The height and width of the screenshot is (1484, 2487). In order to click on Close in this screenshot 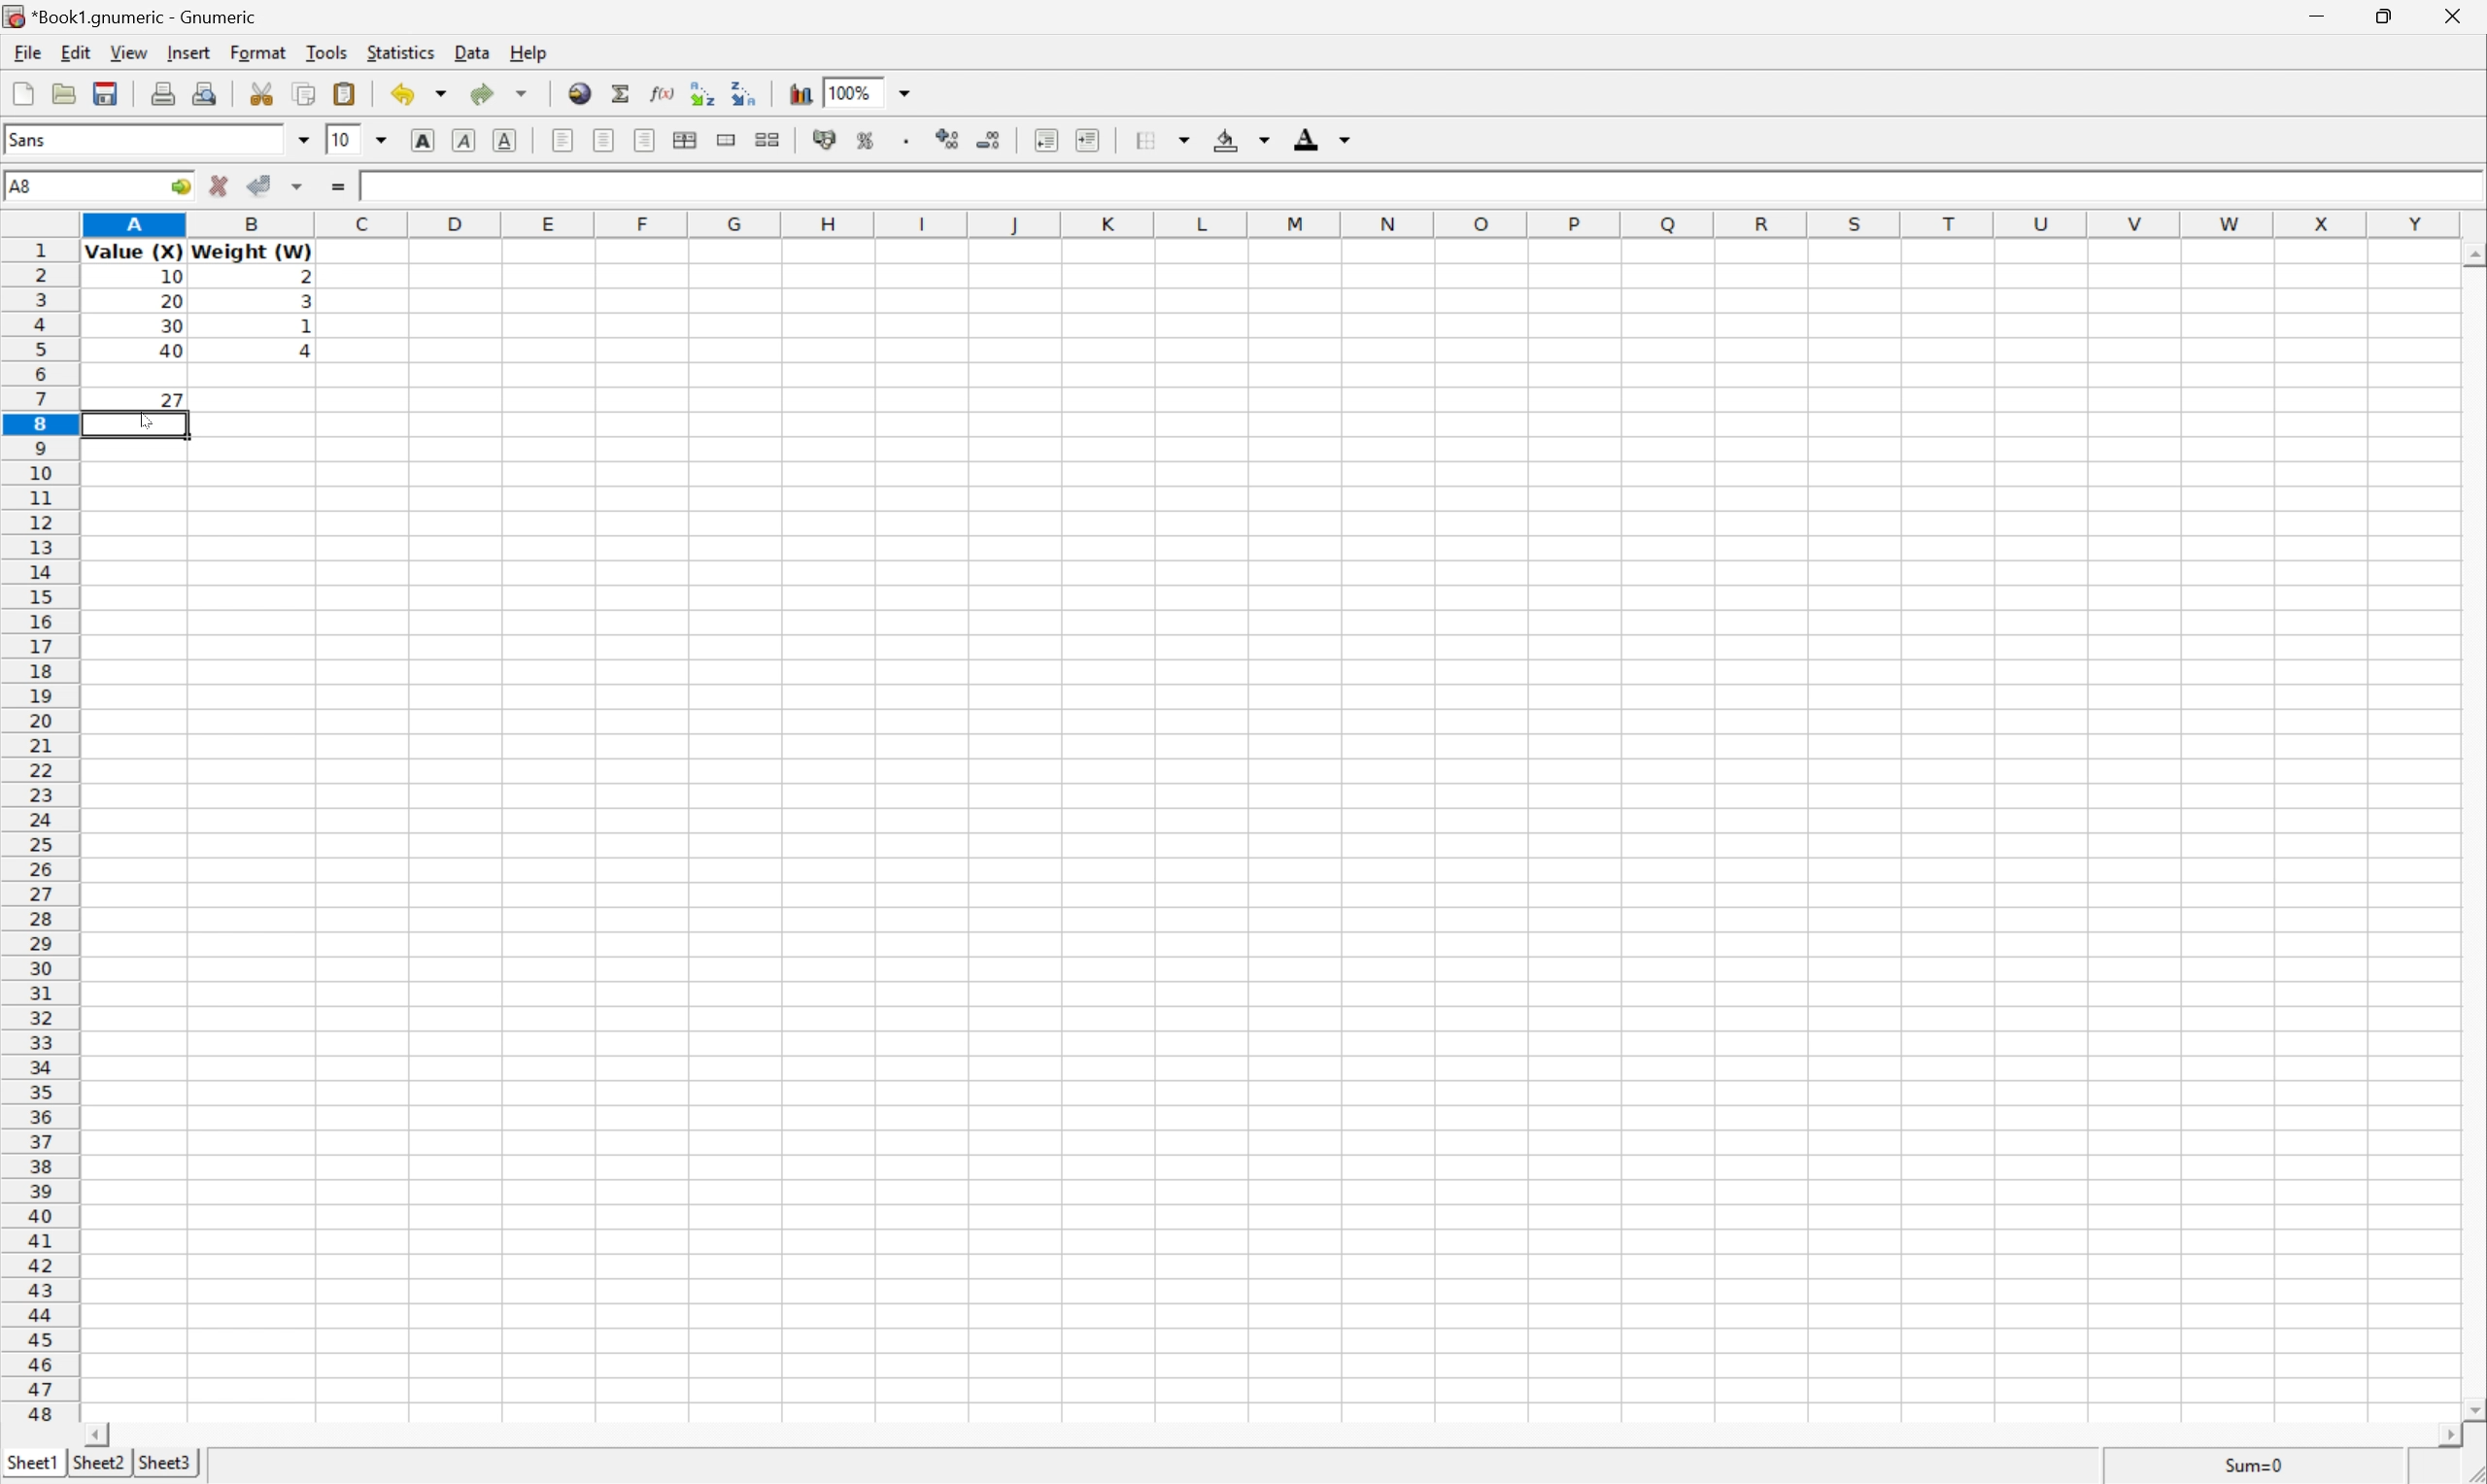, I will do `click(2453, 17)`.